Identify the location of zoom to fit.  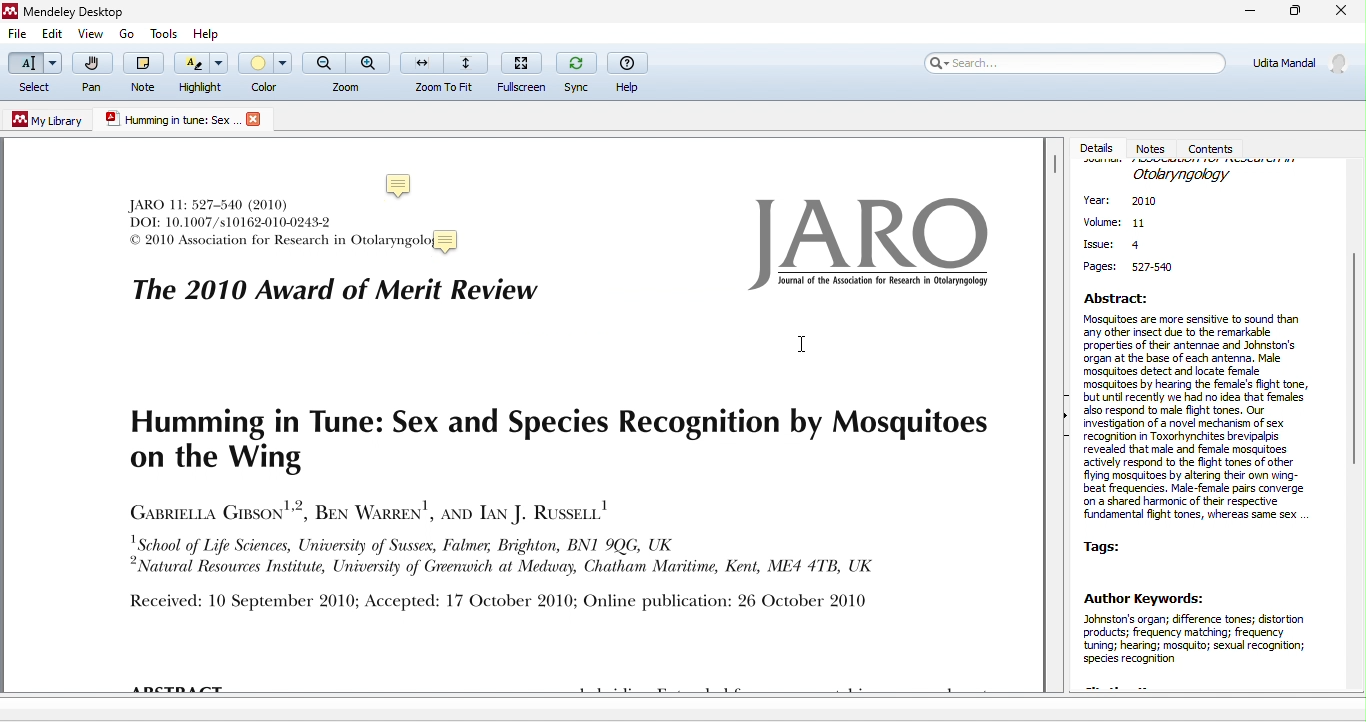
(445, 71).